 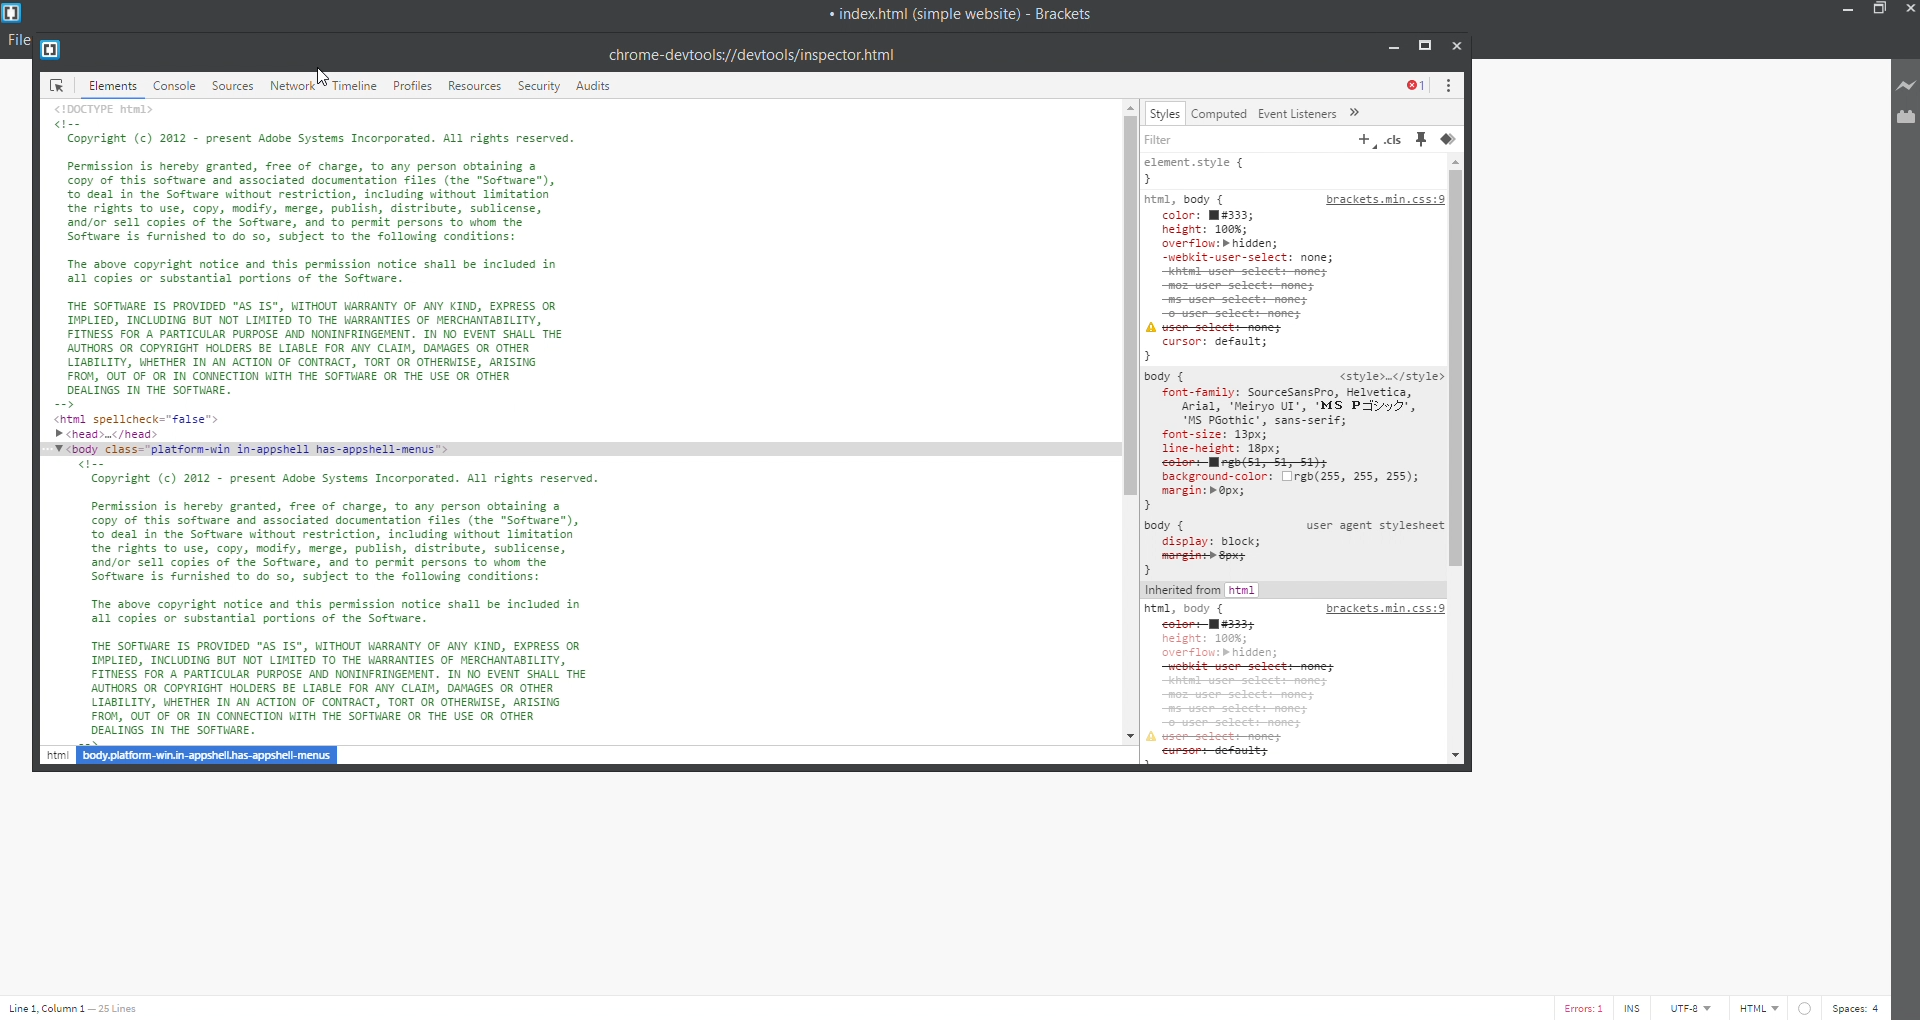 I want to click on scroll bar, so click(x=1125, y=421).